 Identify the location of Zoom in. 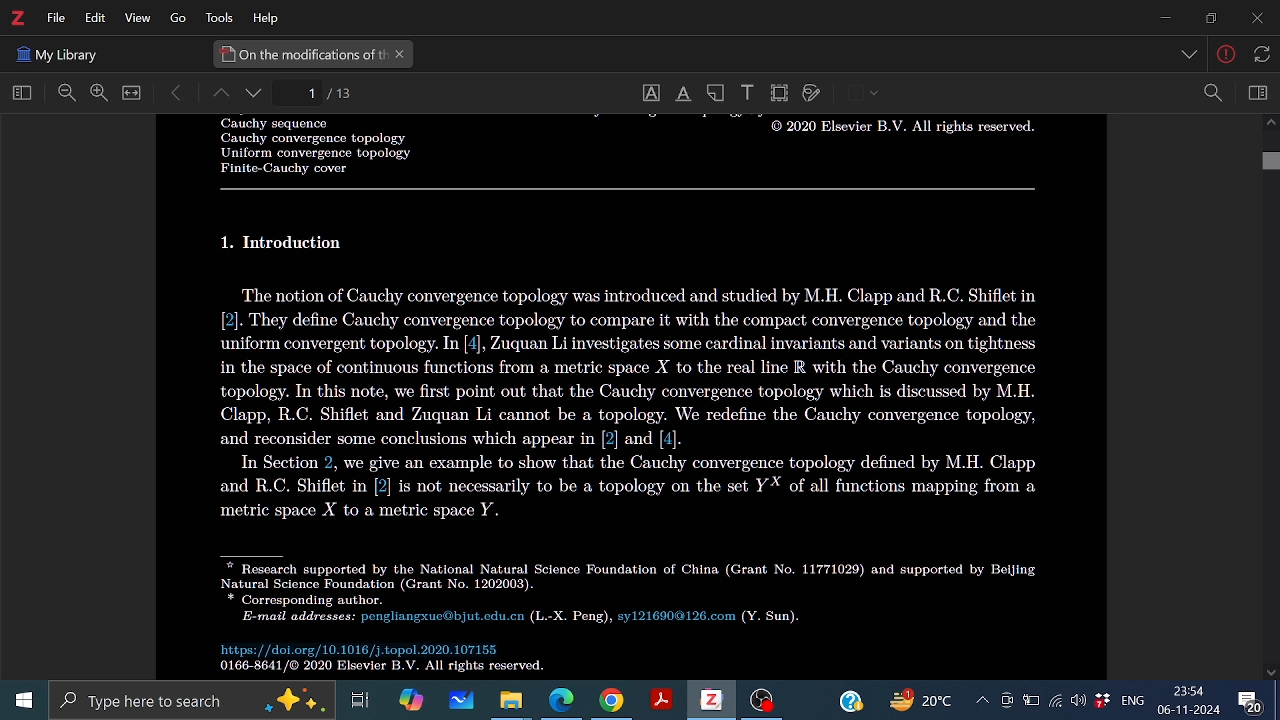
(98, 93).